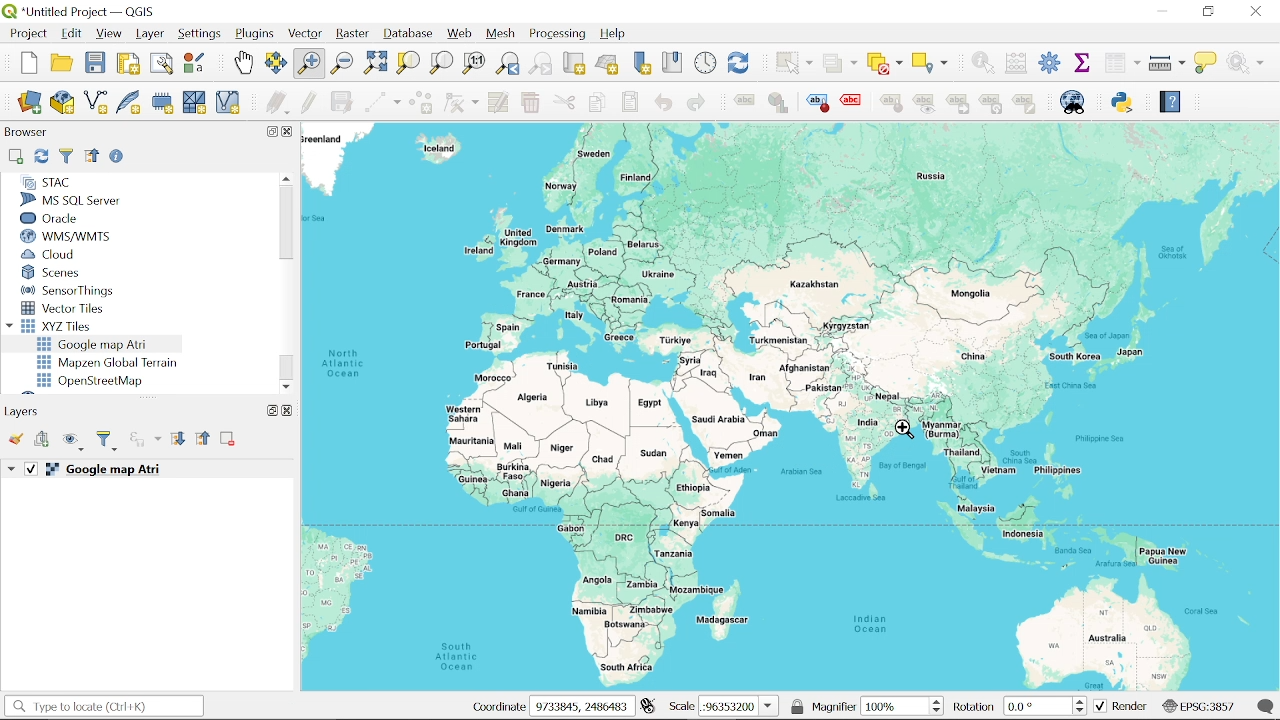 The width and height of the screenshot is (1280, 720). I want to click on Decrease, so click(1083, 711).